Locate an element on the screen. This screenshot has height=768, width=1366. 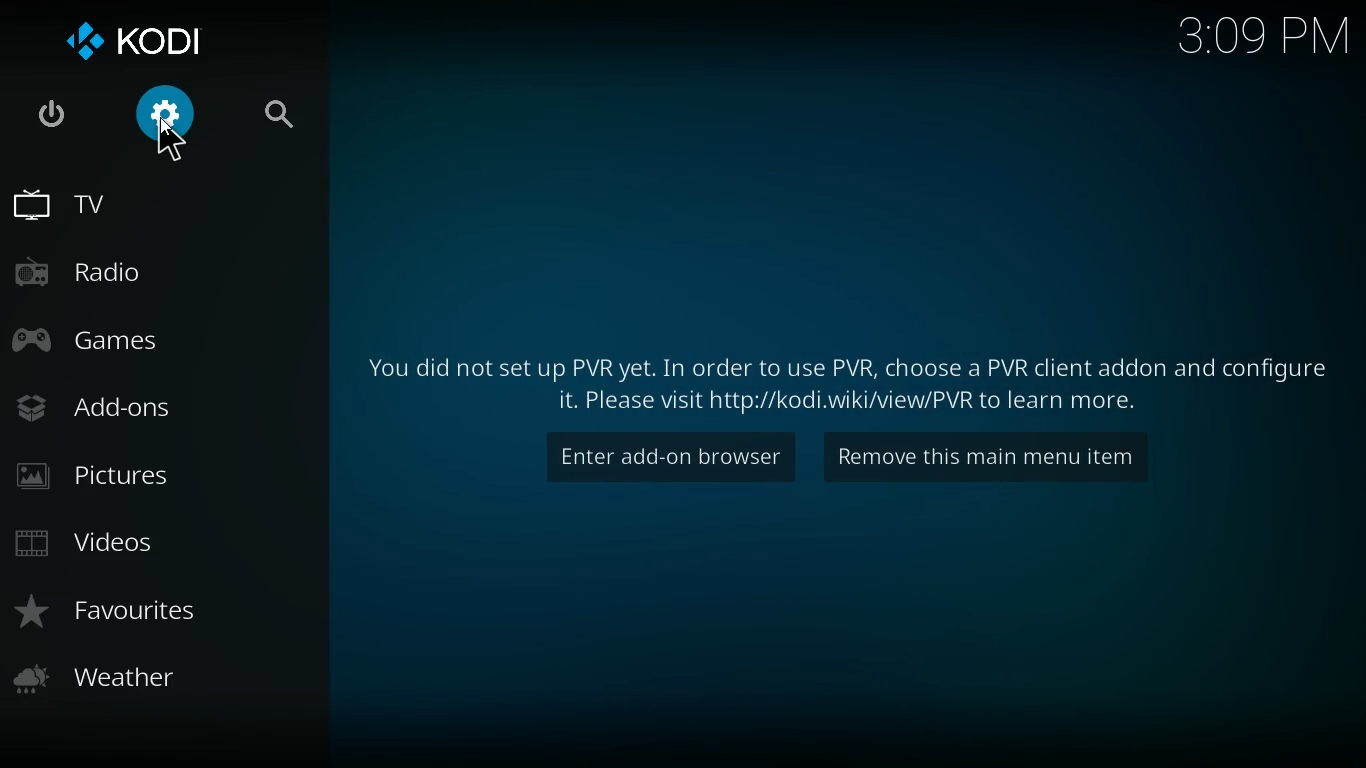
cursor is located at coordinates (172, 142).